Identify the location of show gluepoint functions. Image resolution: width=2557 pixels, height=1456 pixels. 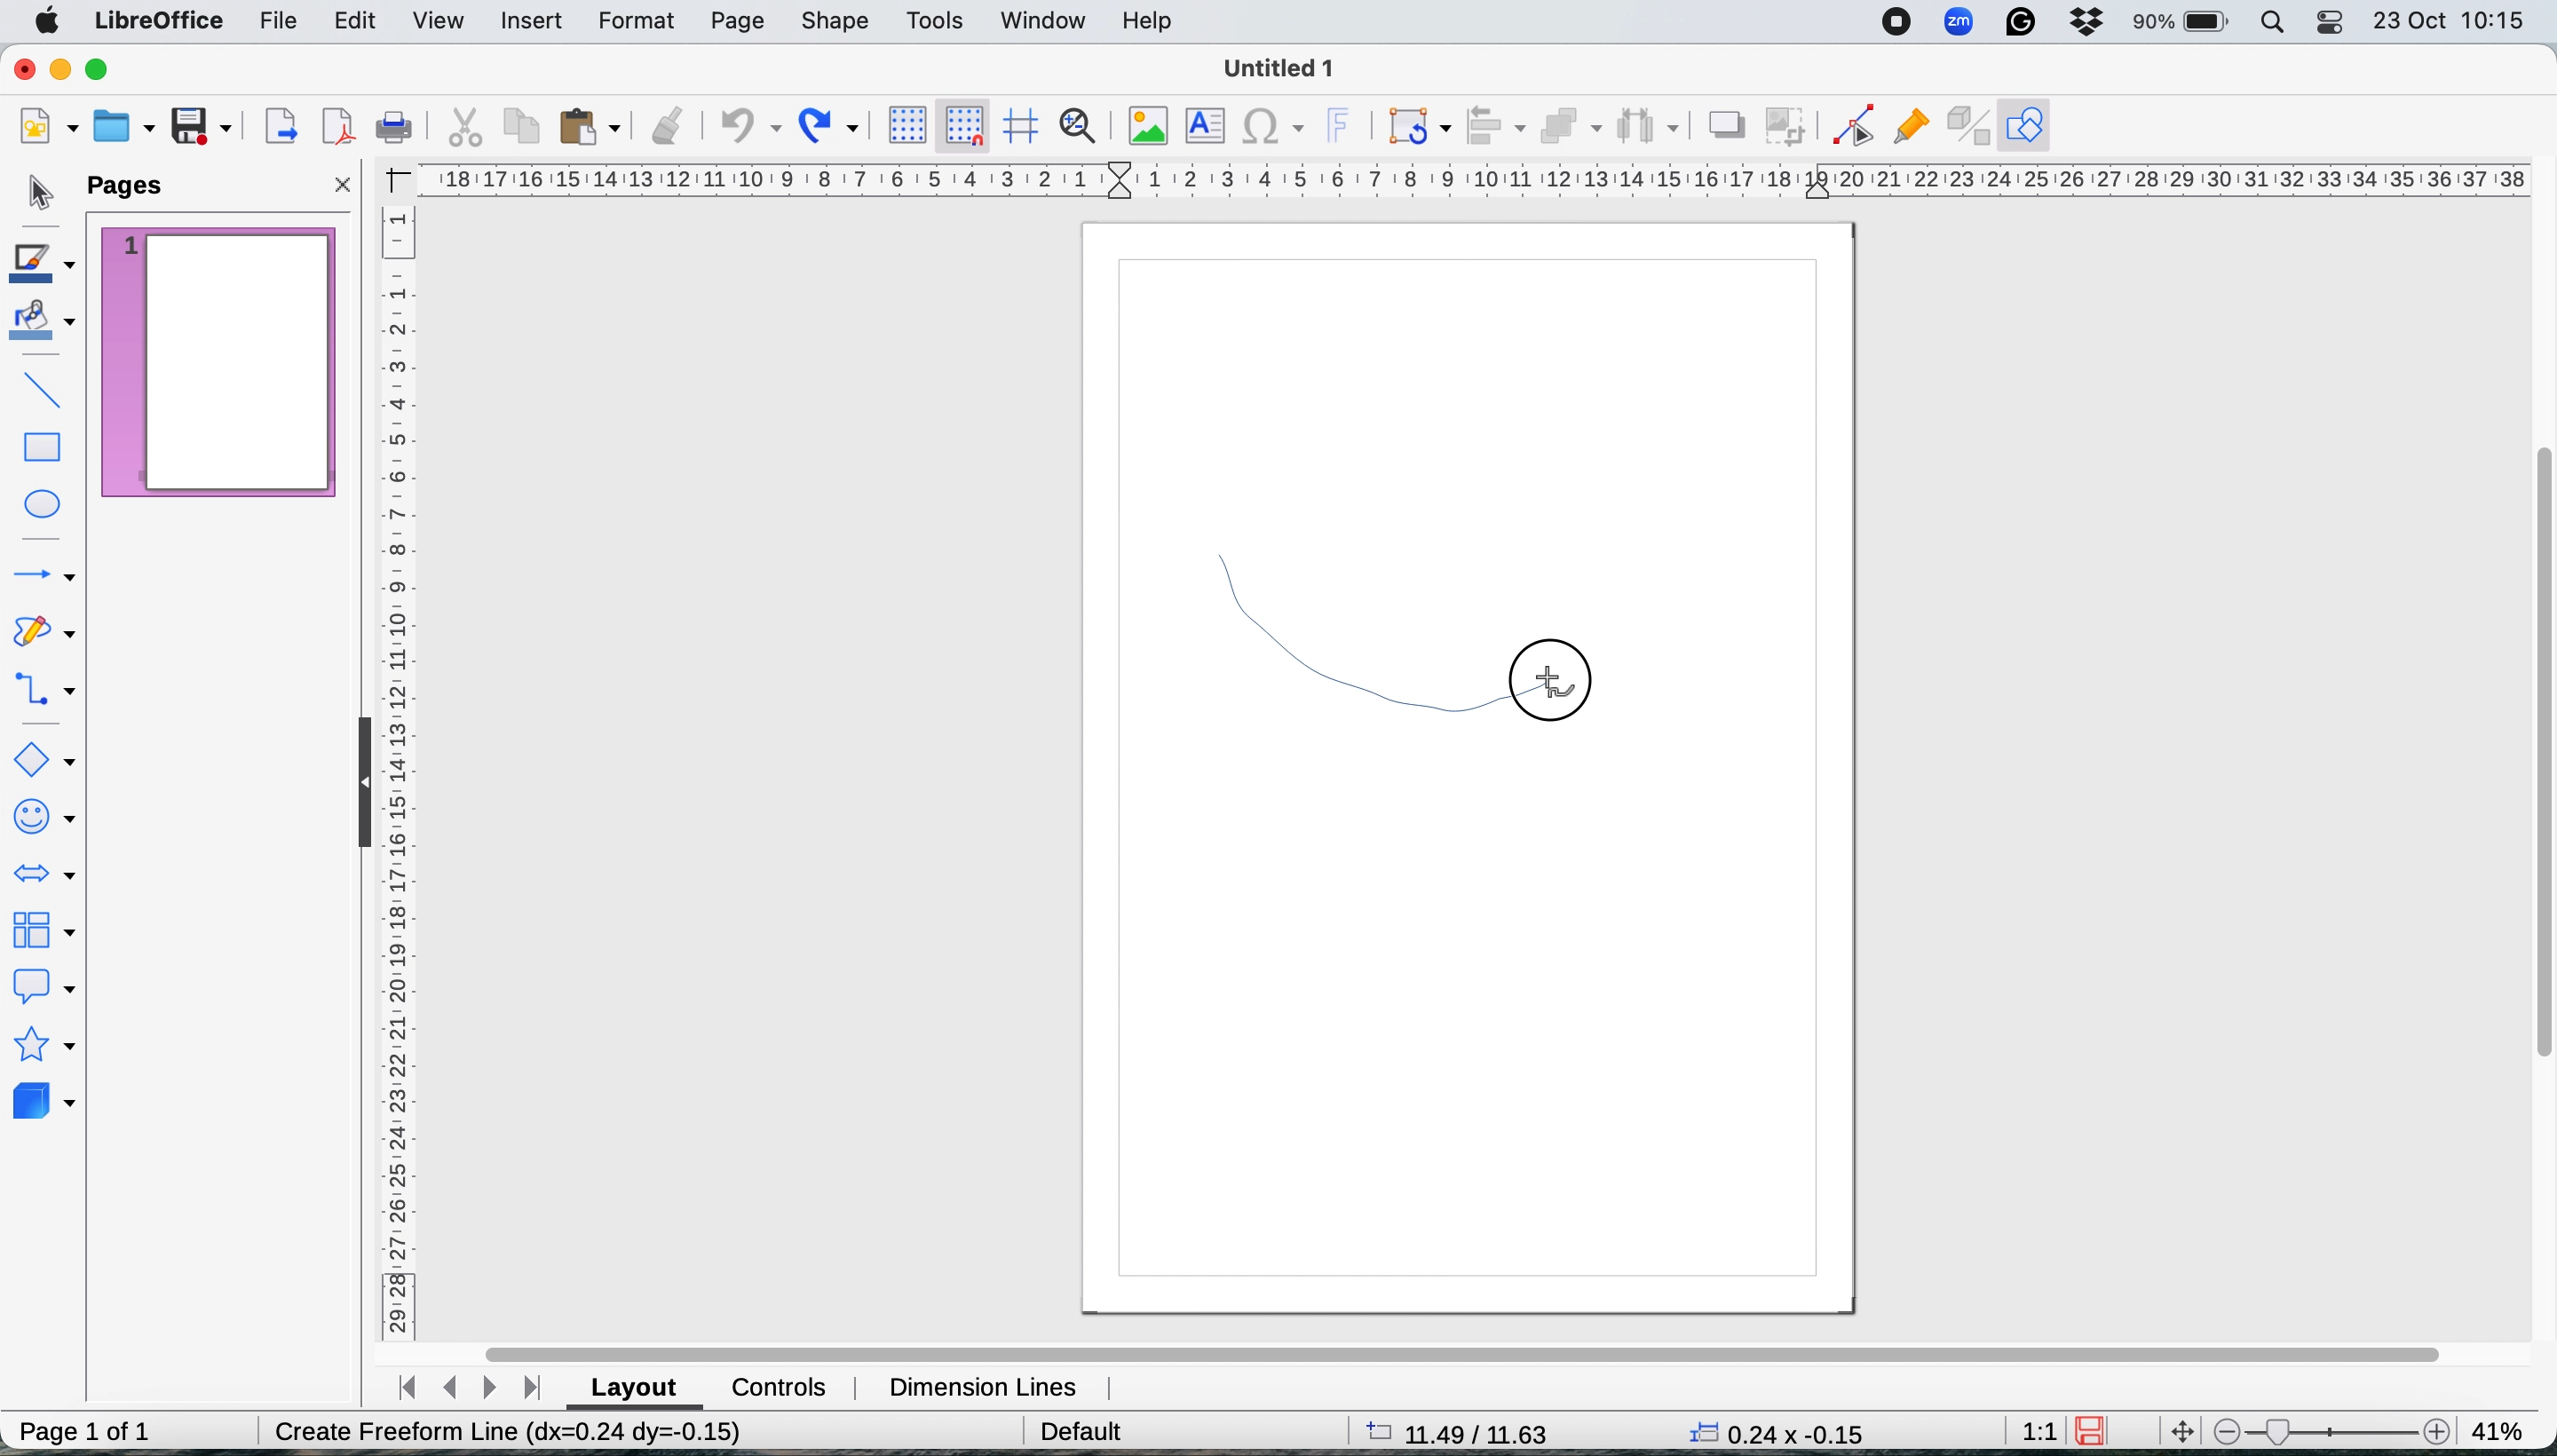
(1910, 124).